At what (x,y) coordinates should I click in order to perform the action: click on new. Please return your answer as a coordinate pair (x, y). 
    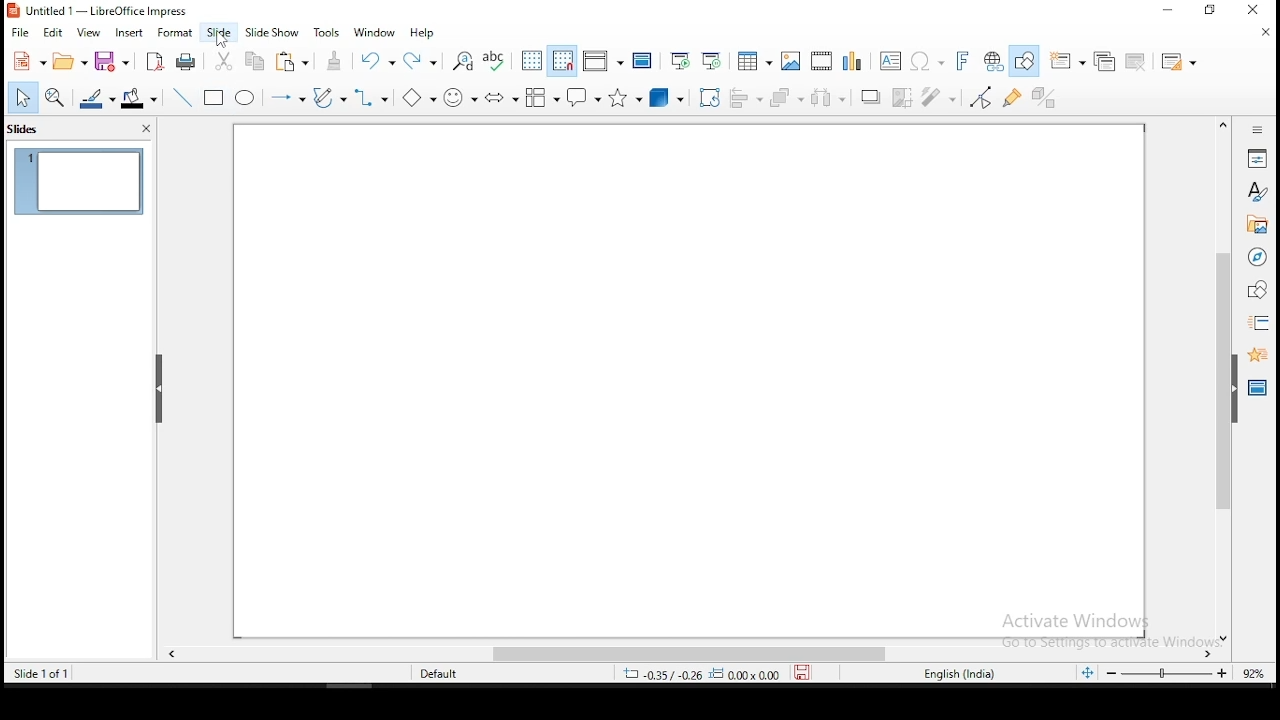
    Looking at the image, I should click on (26, 62).